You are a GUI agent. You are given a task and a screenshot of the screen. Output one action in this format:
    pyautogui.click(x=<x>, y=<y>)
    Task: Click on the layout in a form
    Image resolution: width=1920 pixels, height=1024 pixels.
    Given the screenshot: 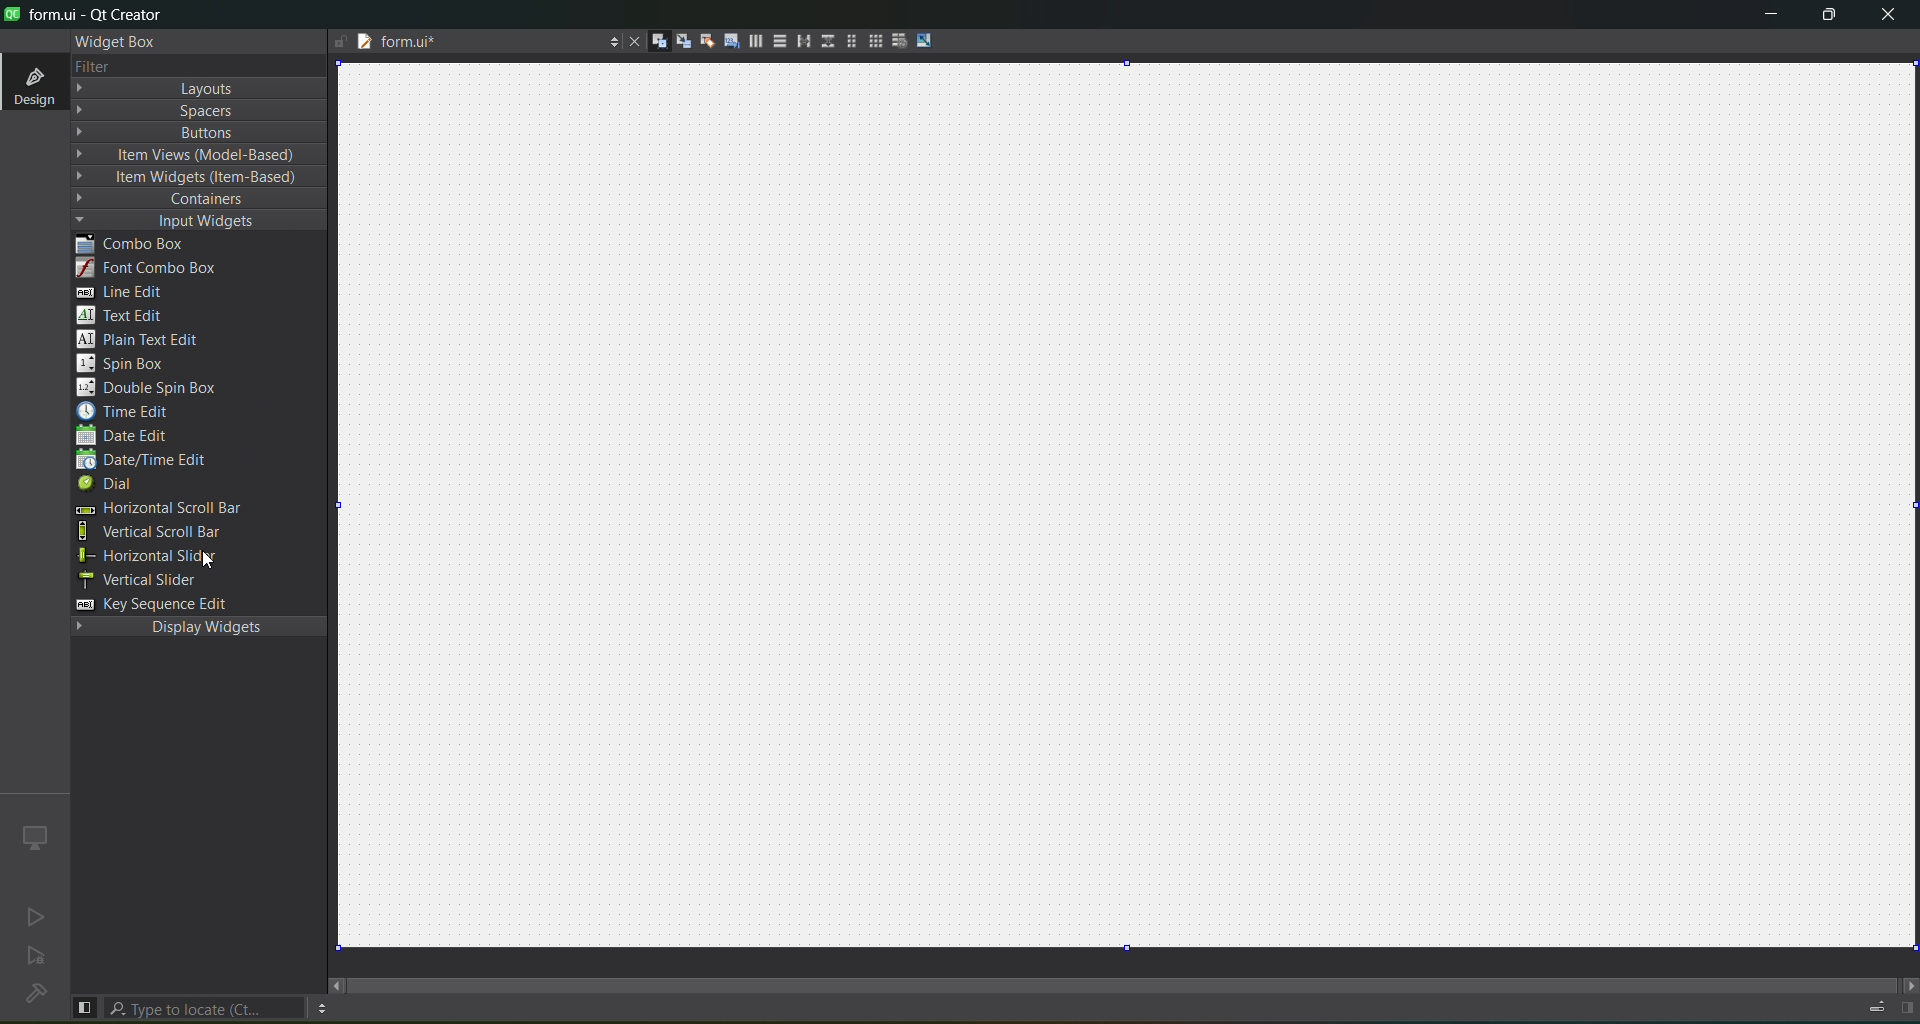 What is the action you would take?
    pyautogui.click(x=853, y=42)
    